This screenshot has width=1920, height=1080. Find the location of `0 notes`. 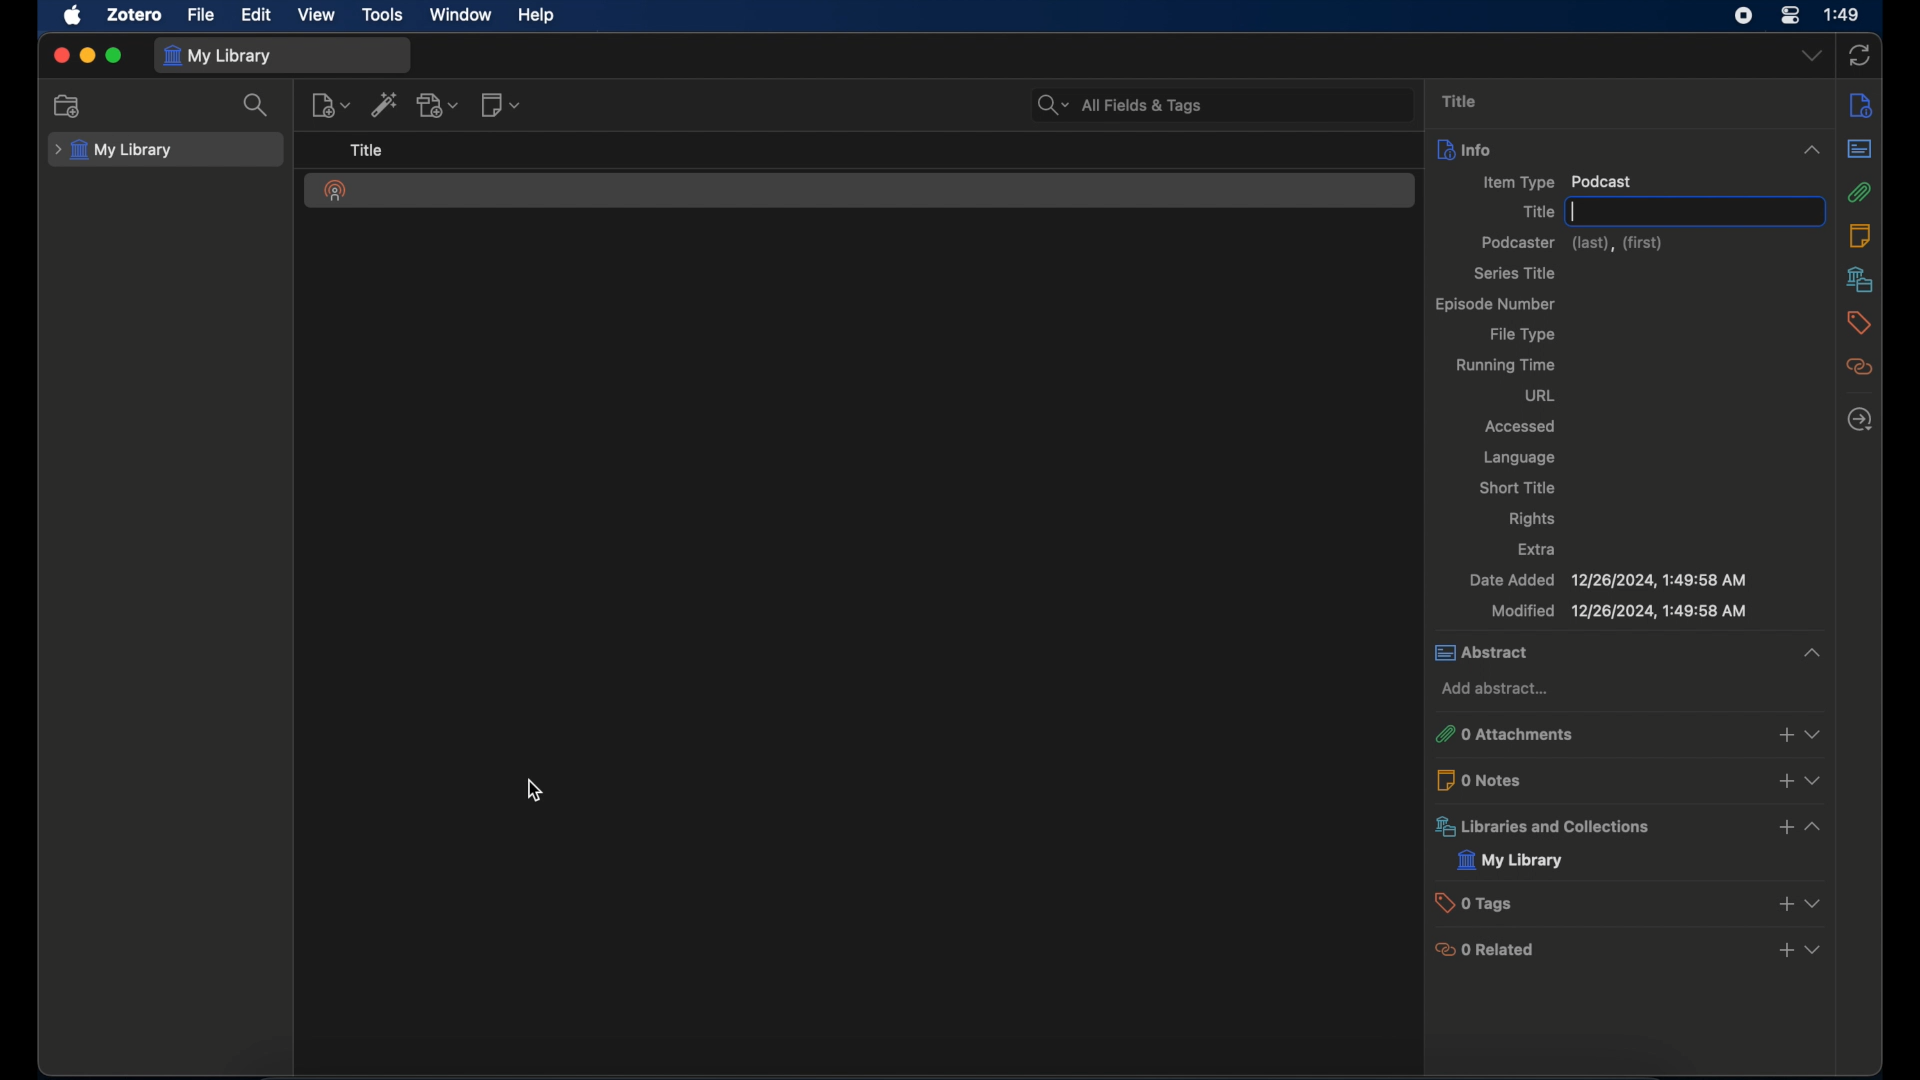

0 notes is located at coordinates (1631, 779).